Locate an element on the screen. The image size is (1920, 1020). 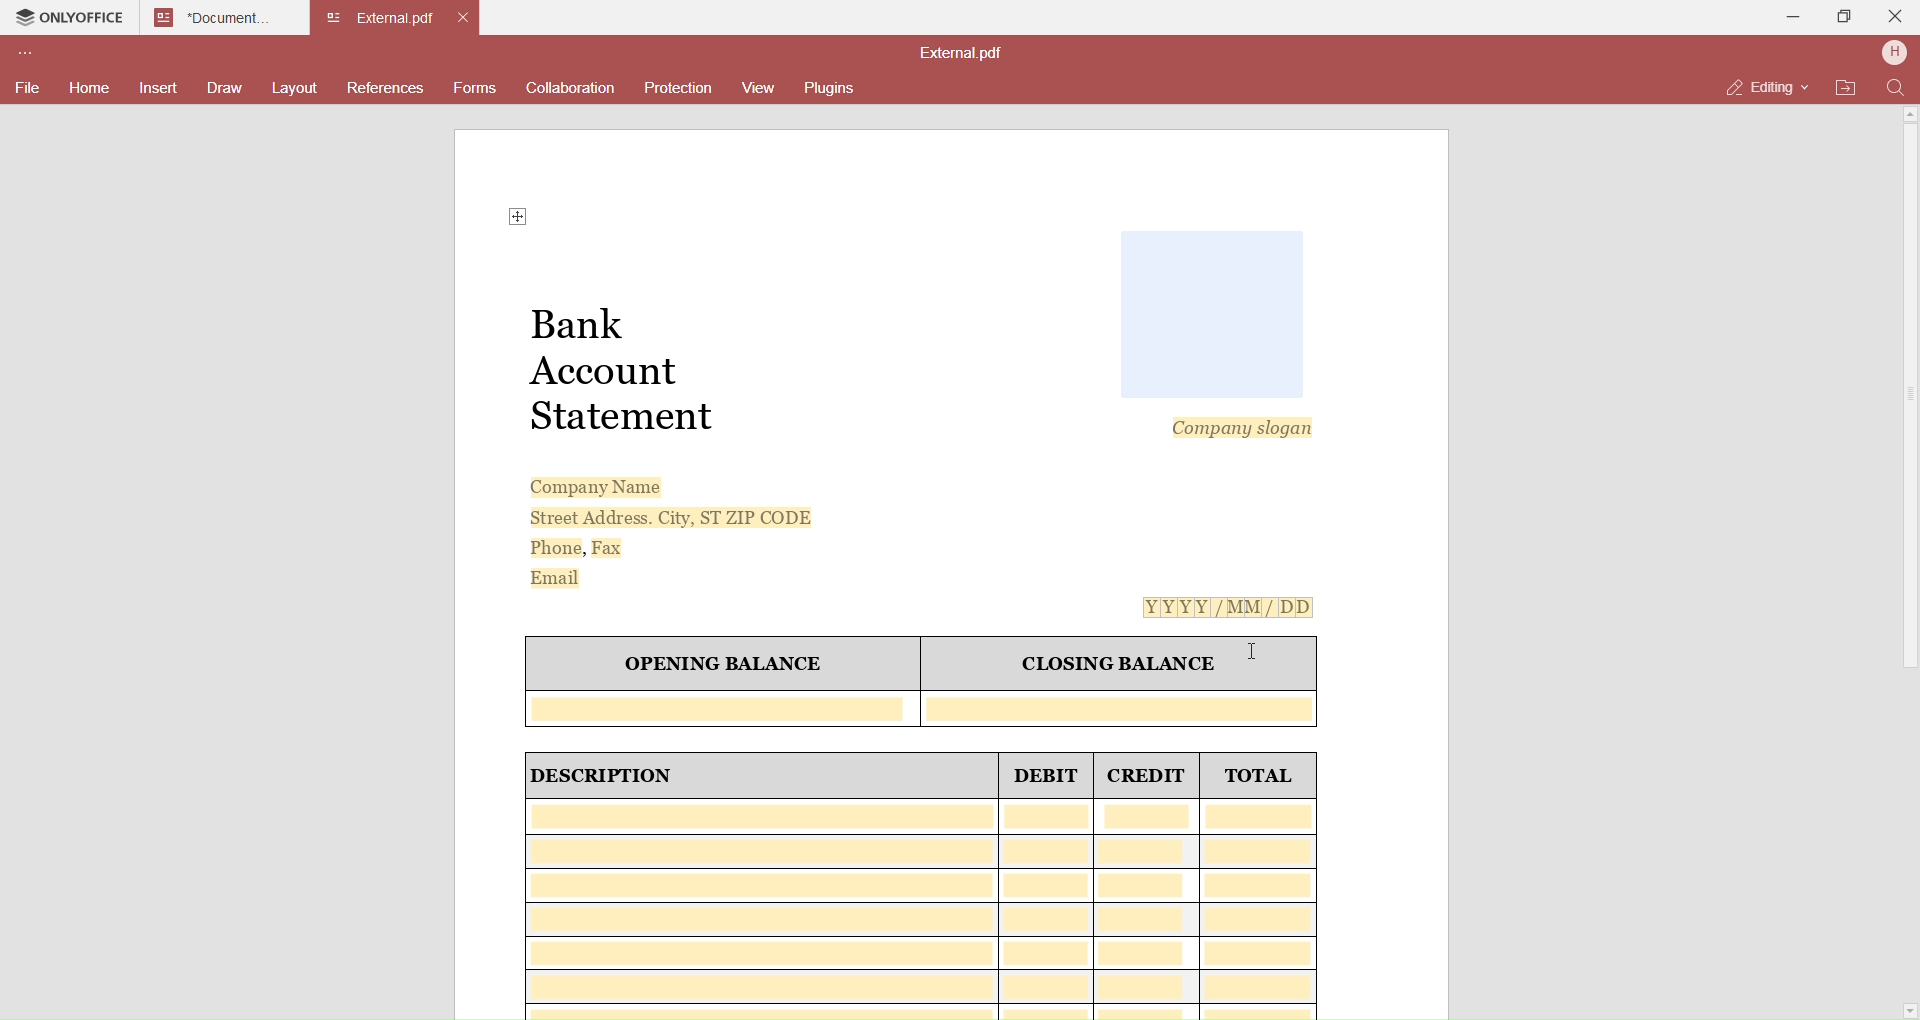
Find is located at coordinates (1896, 88).